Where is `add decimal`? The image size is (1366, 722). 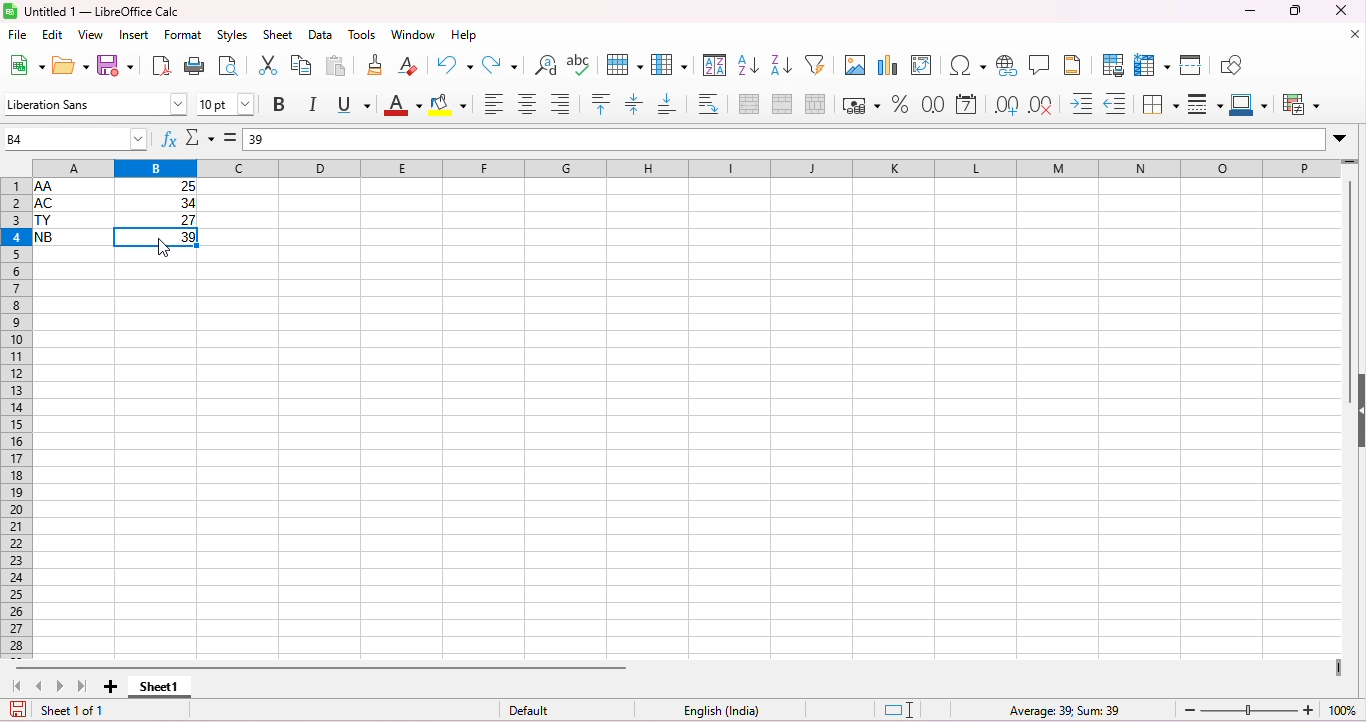 add decimal is located at coordinates (1006, 105).